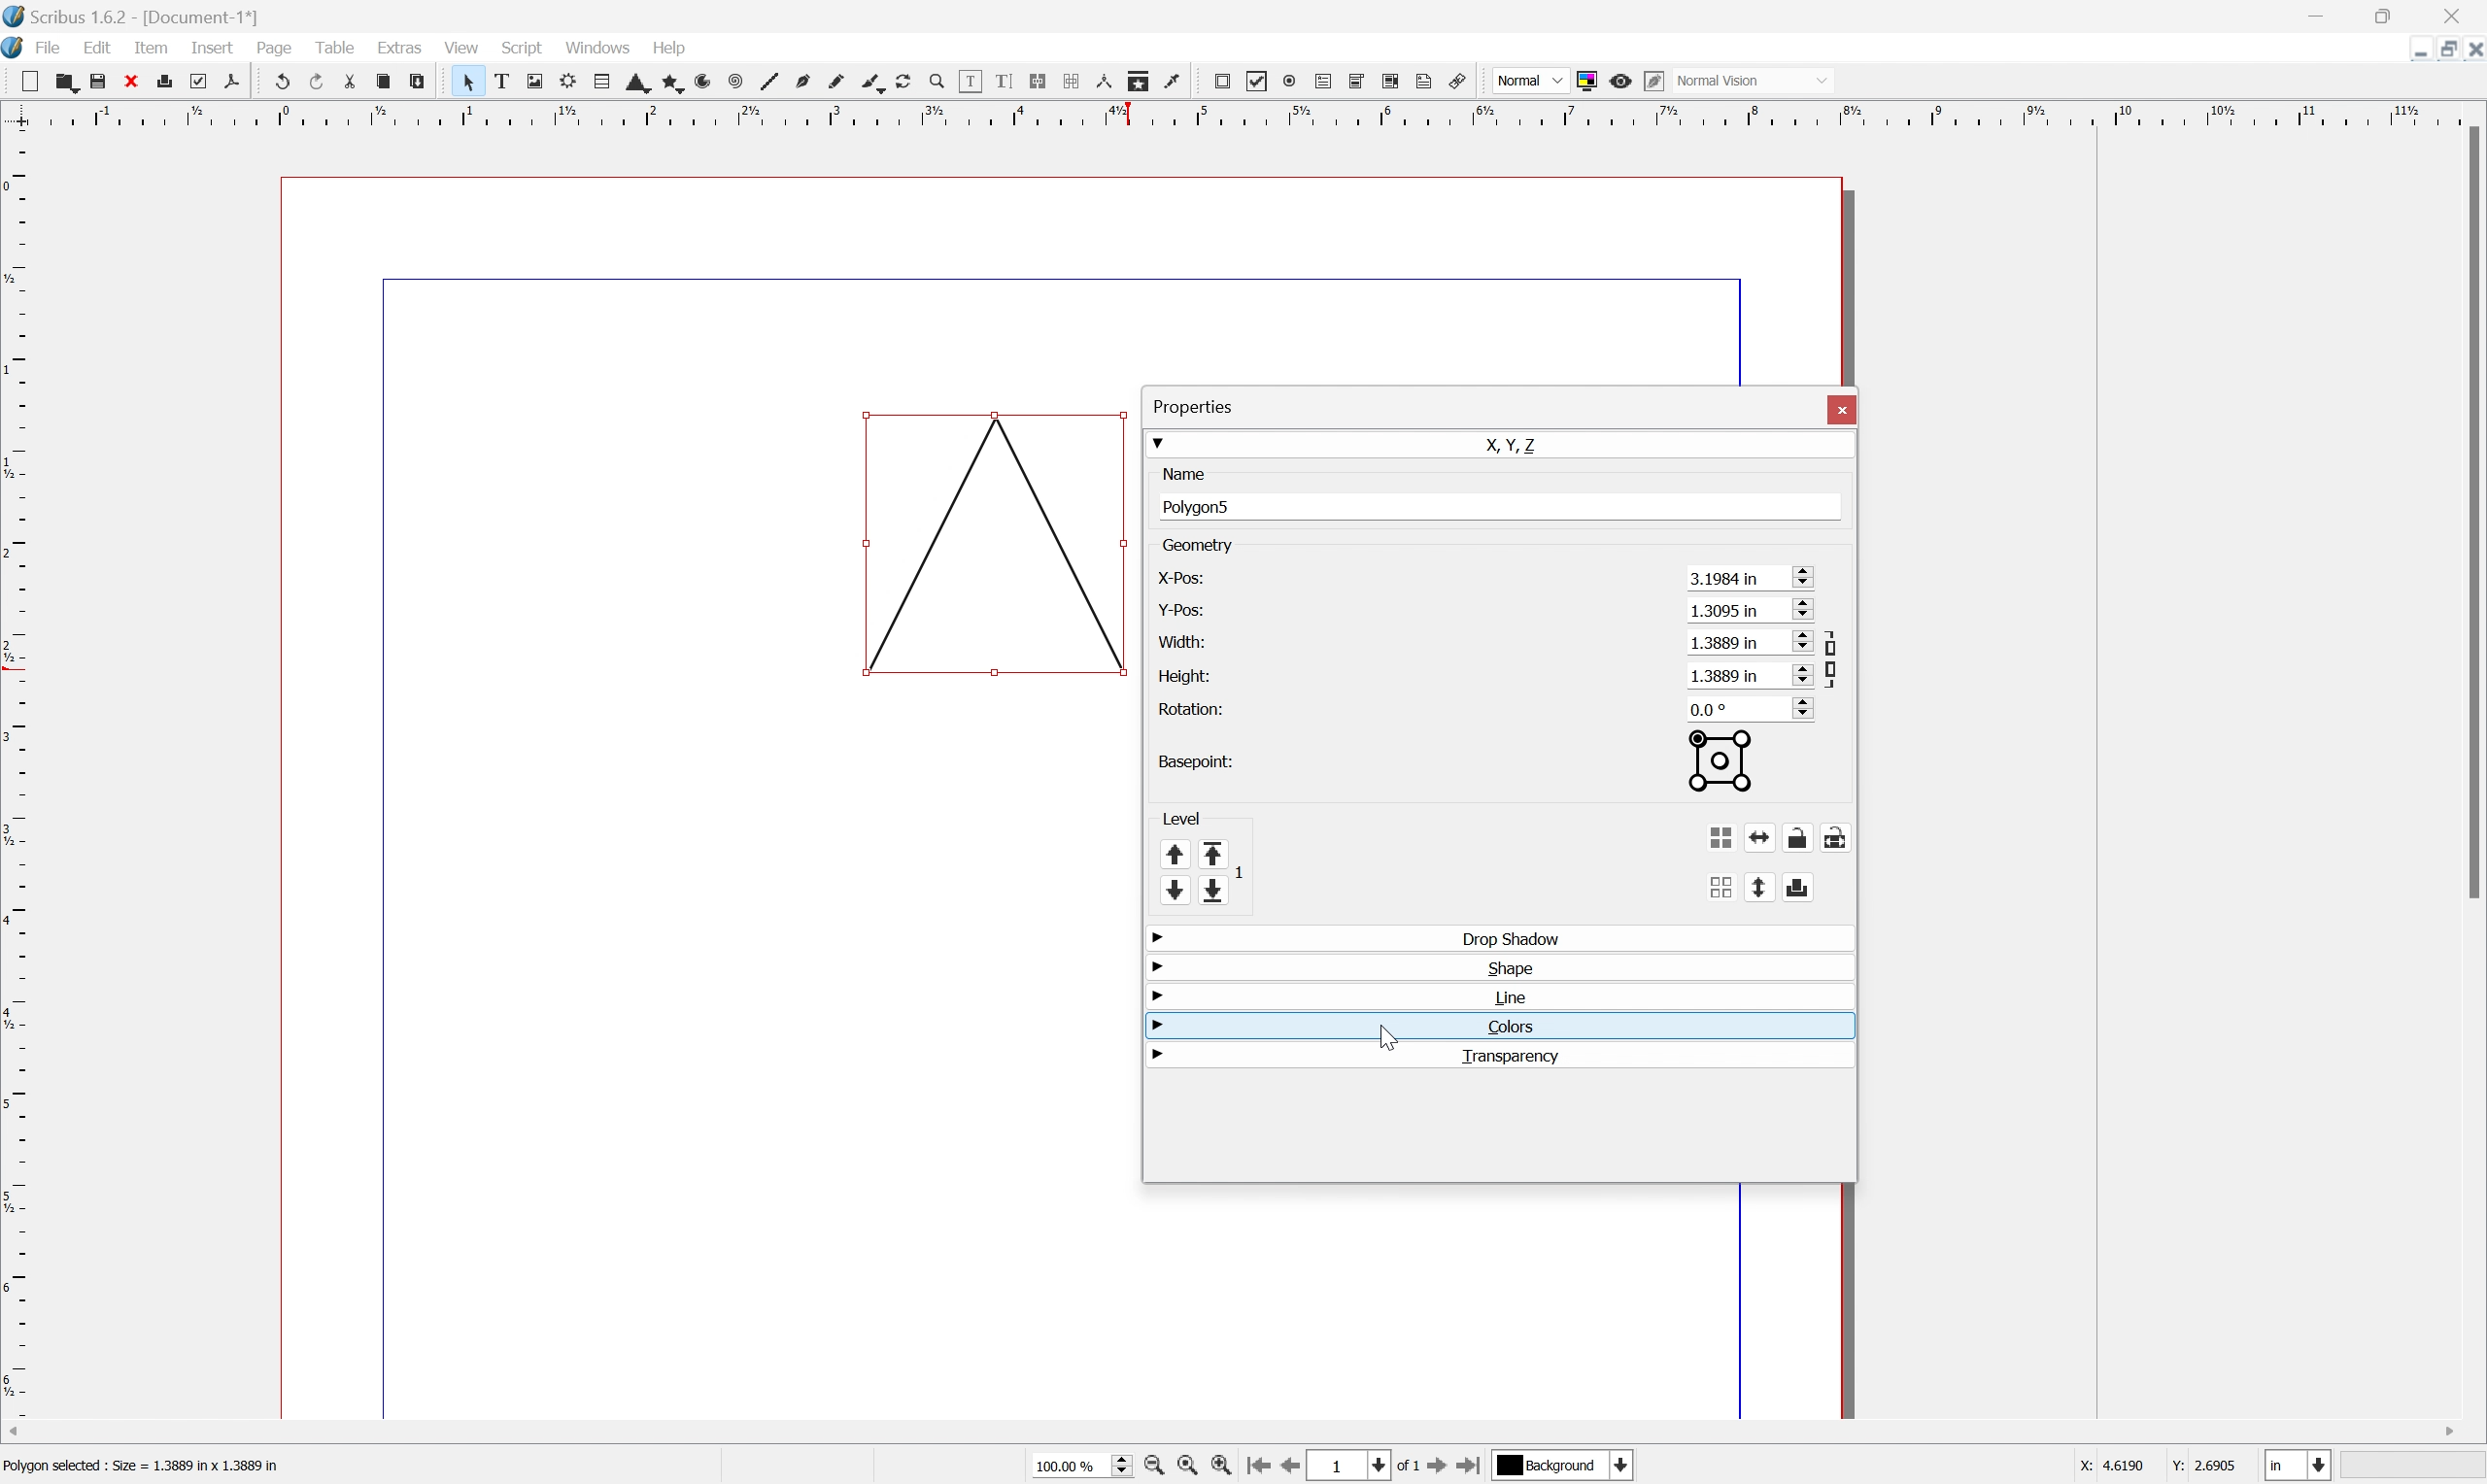  Describe the element at coordinates (2445, 1433) in the screenshot. I see `Scroll Right` at that location.